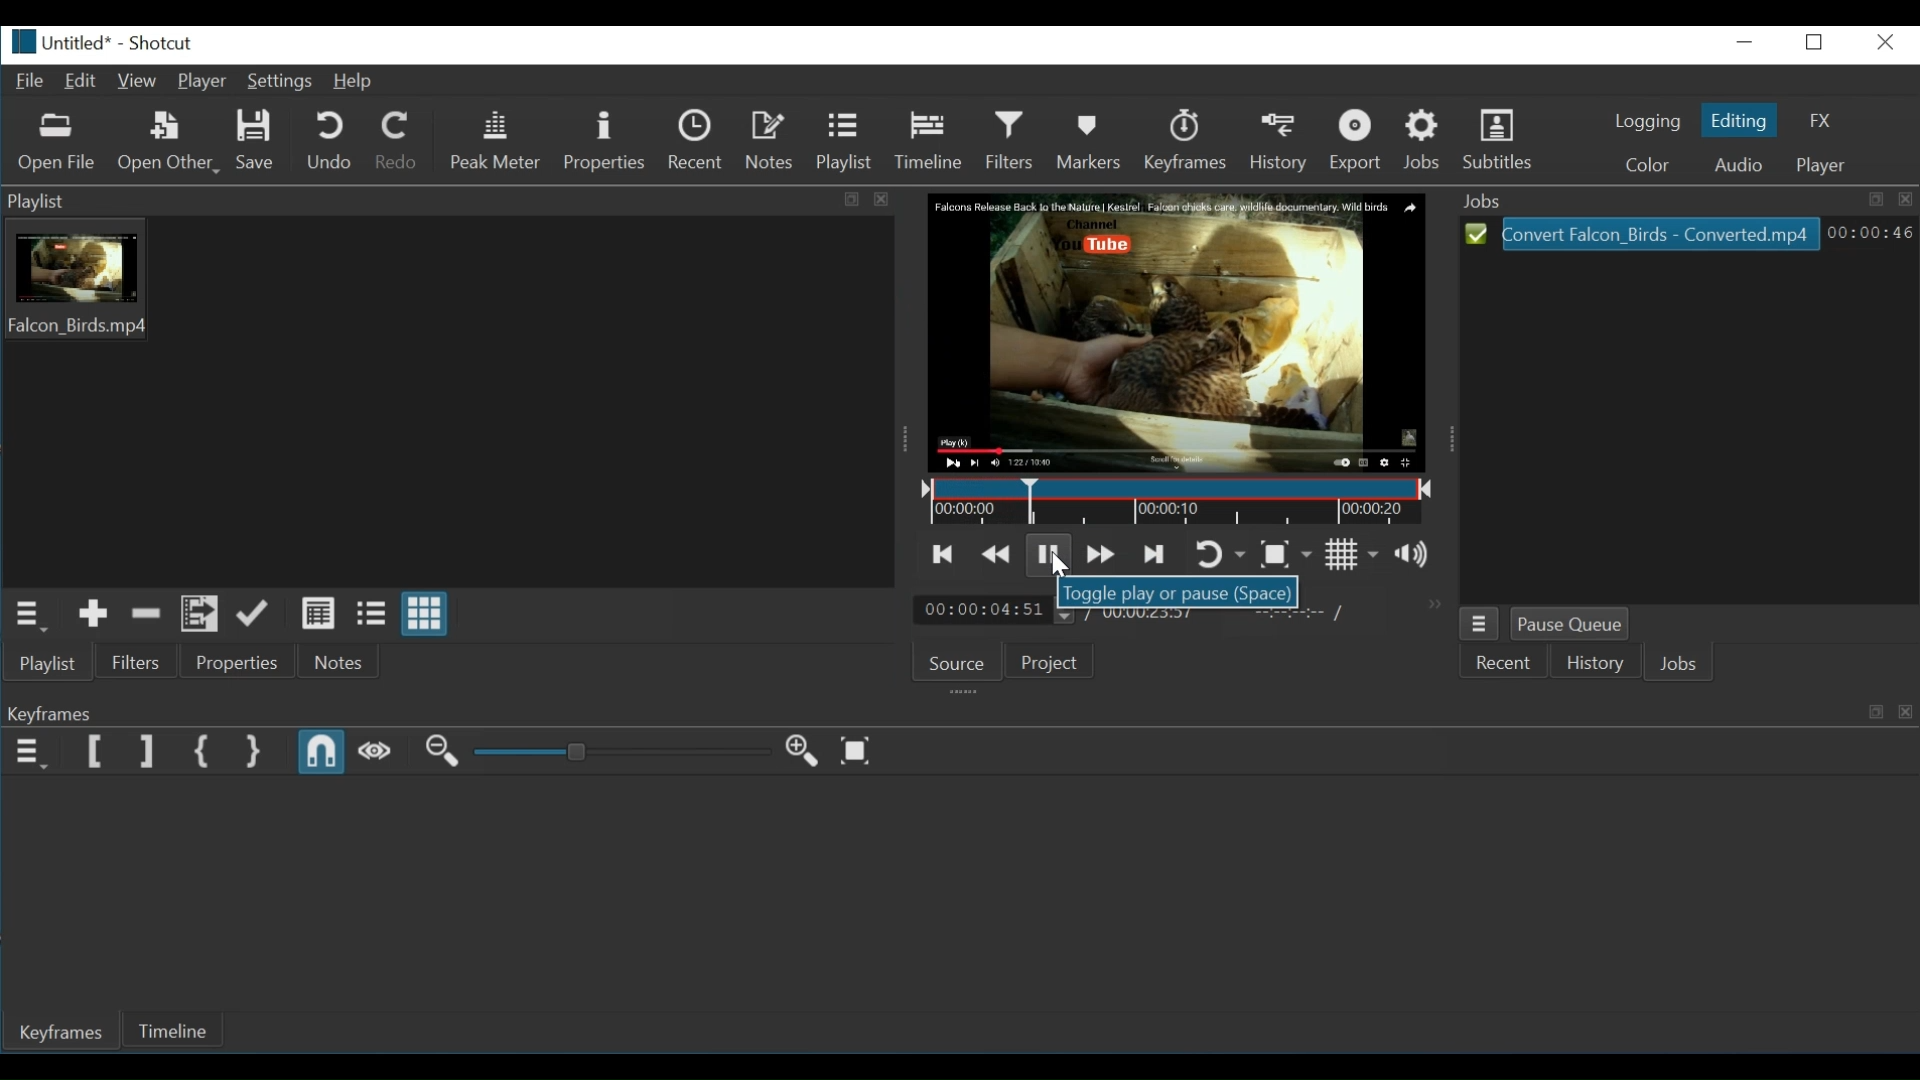 The height and width of the screenshot is (1080, 1920). Describe the element at coordinates (958, 666) in the screenshot. I see `Source` at that location.